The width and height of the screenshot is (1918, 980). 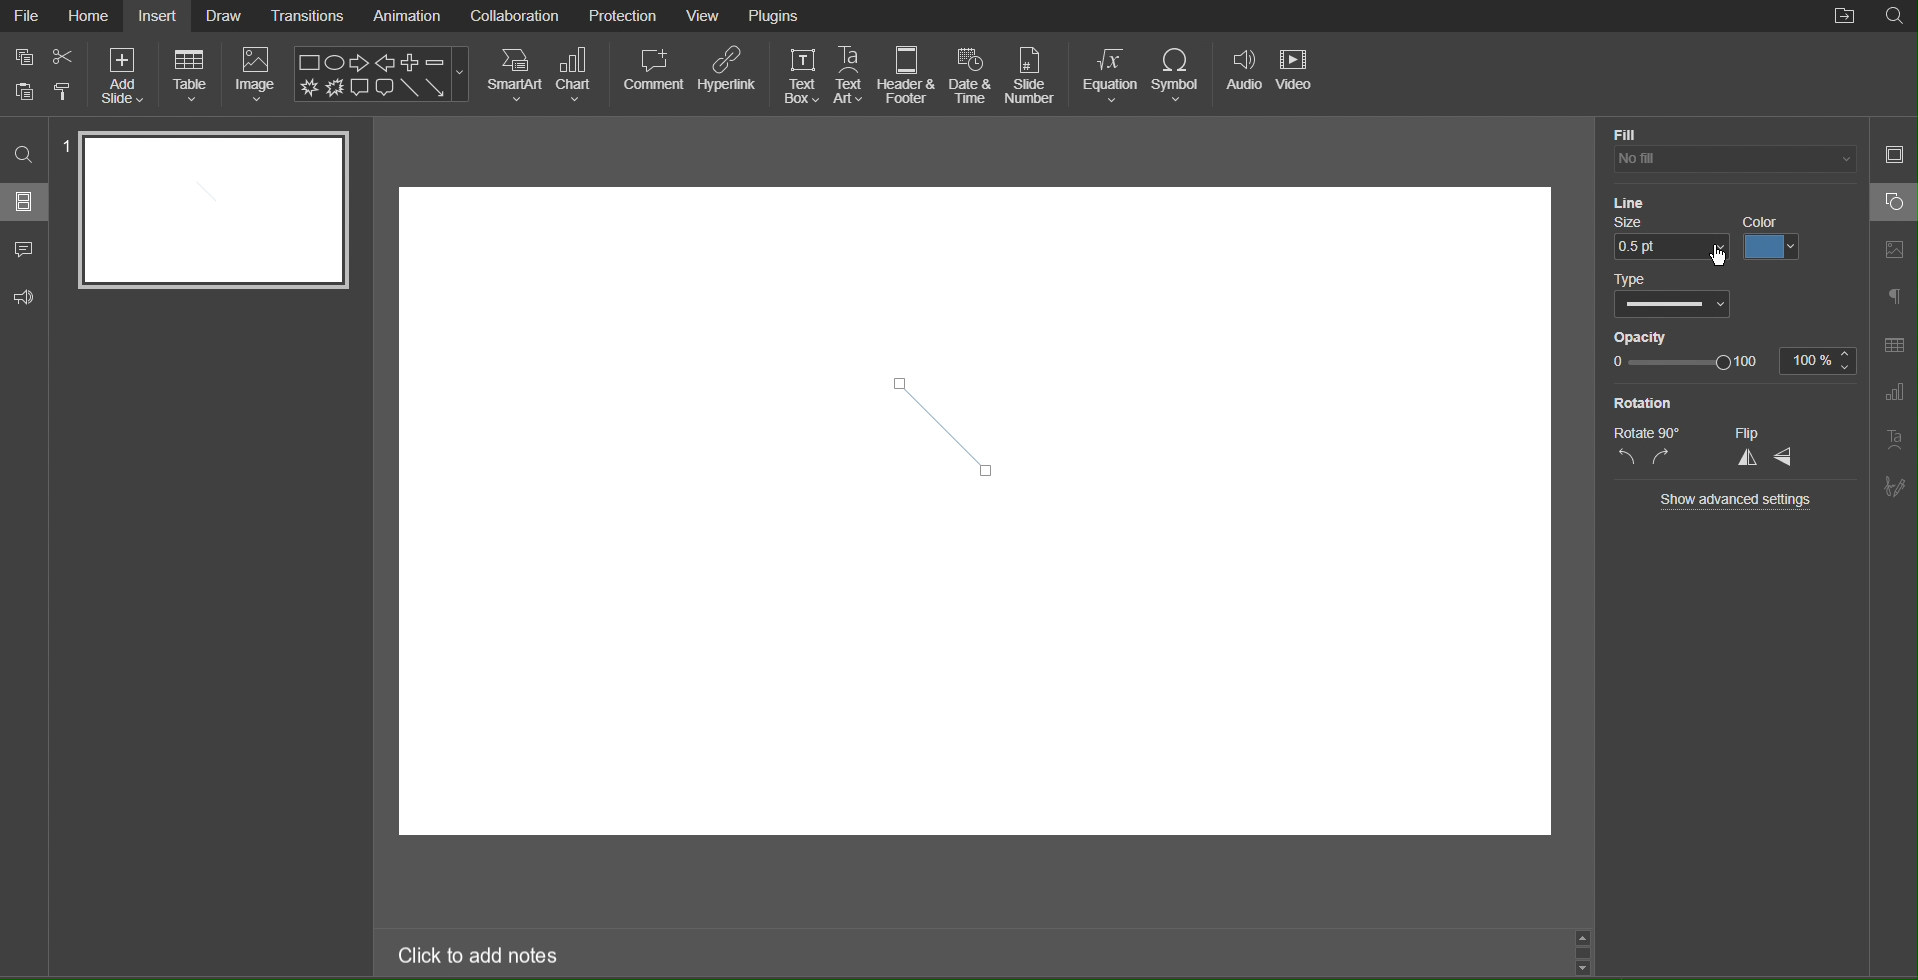 I want to click on Shape Menu, so click(x=381, y=73).